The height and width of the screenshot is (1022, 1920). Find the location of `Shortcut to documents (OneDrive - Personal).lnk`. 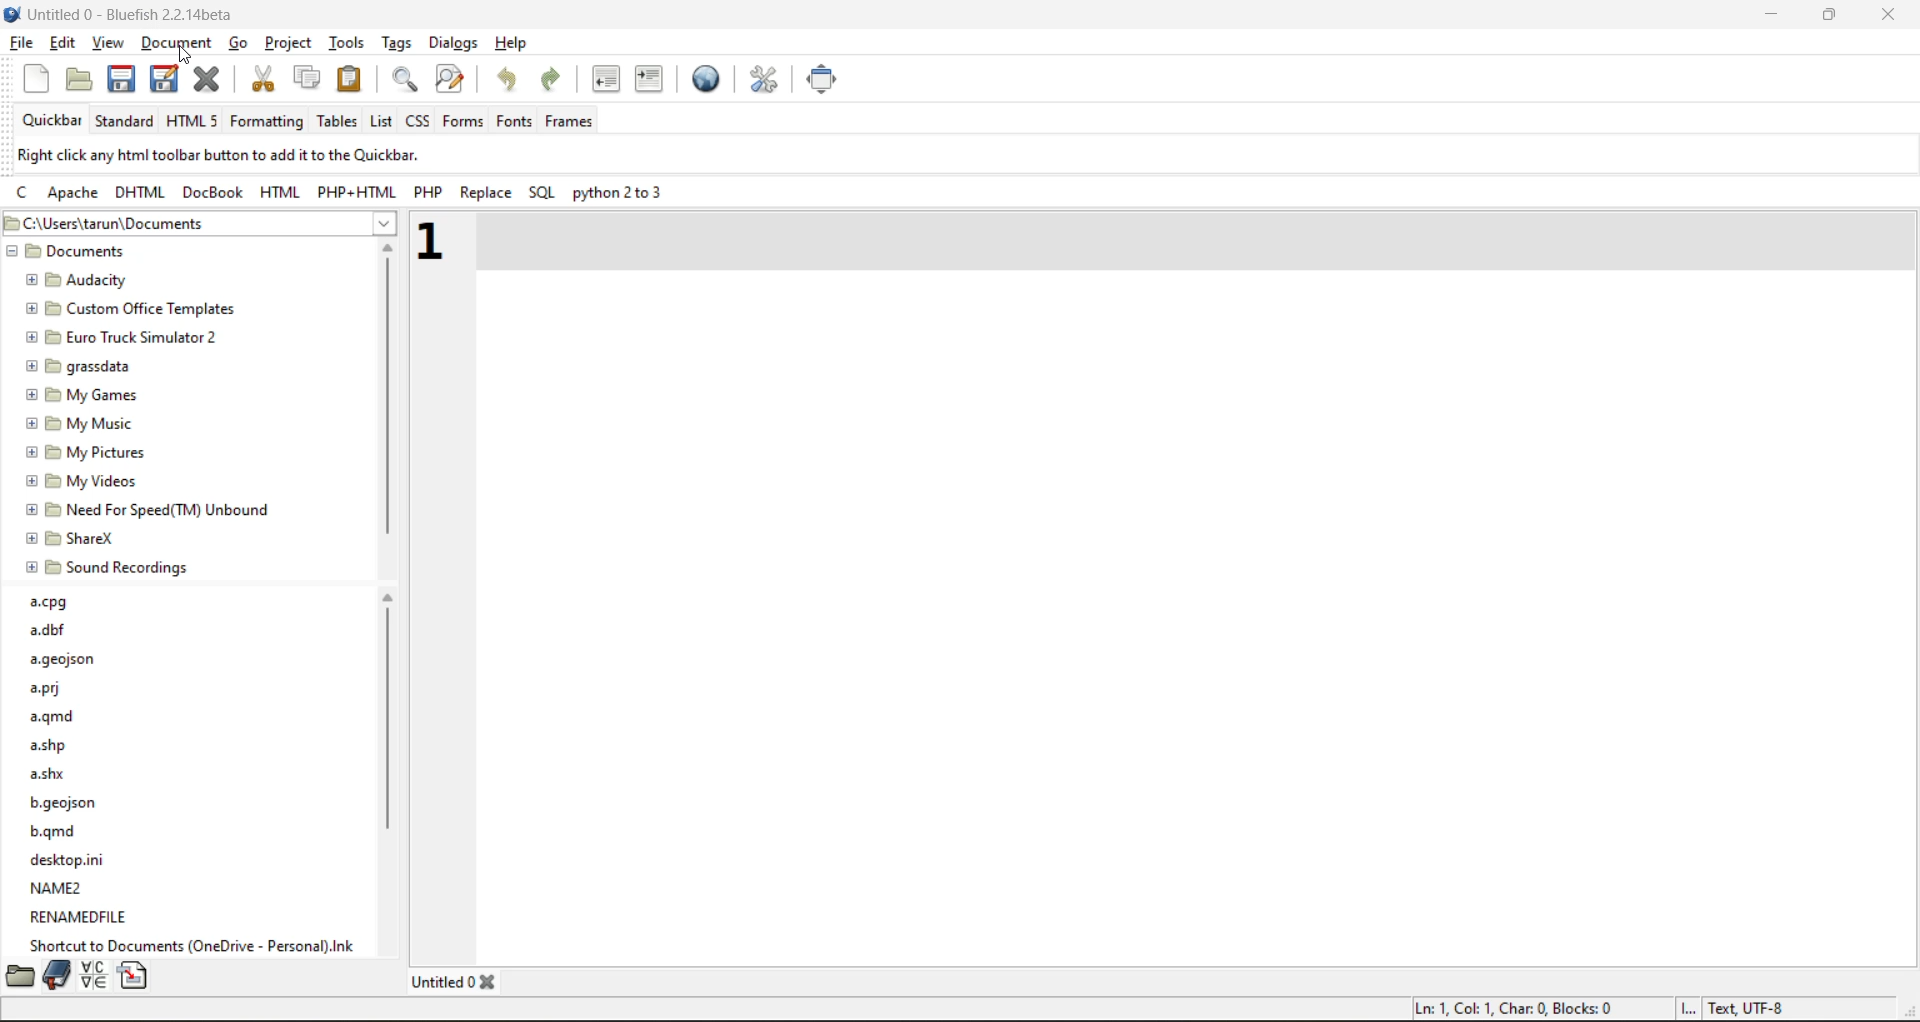

Shortcut to documents (OneDrive - Personal).lnk is located at coordinates (196, 944).